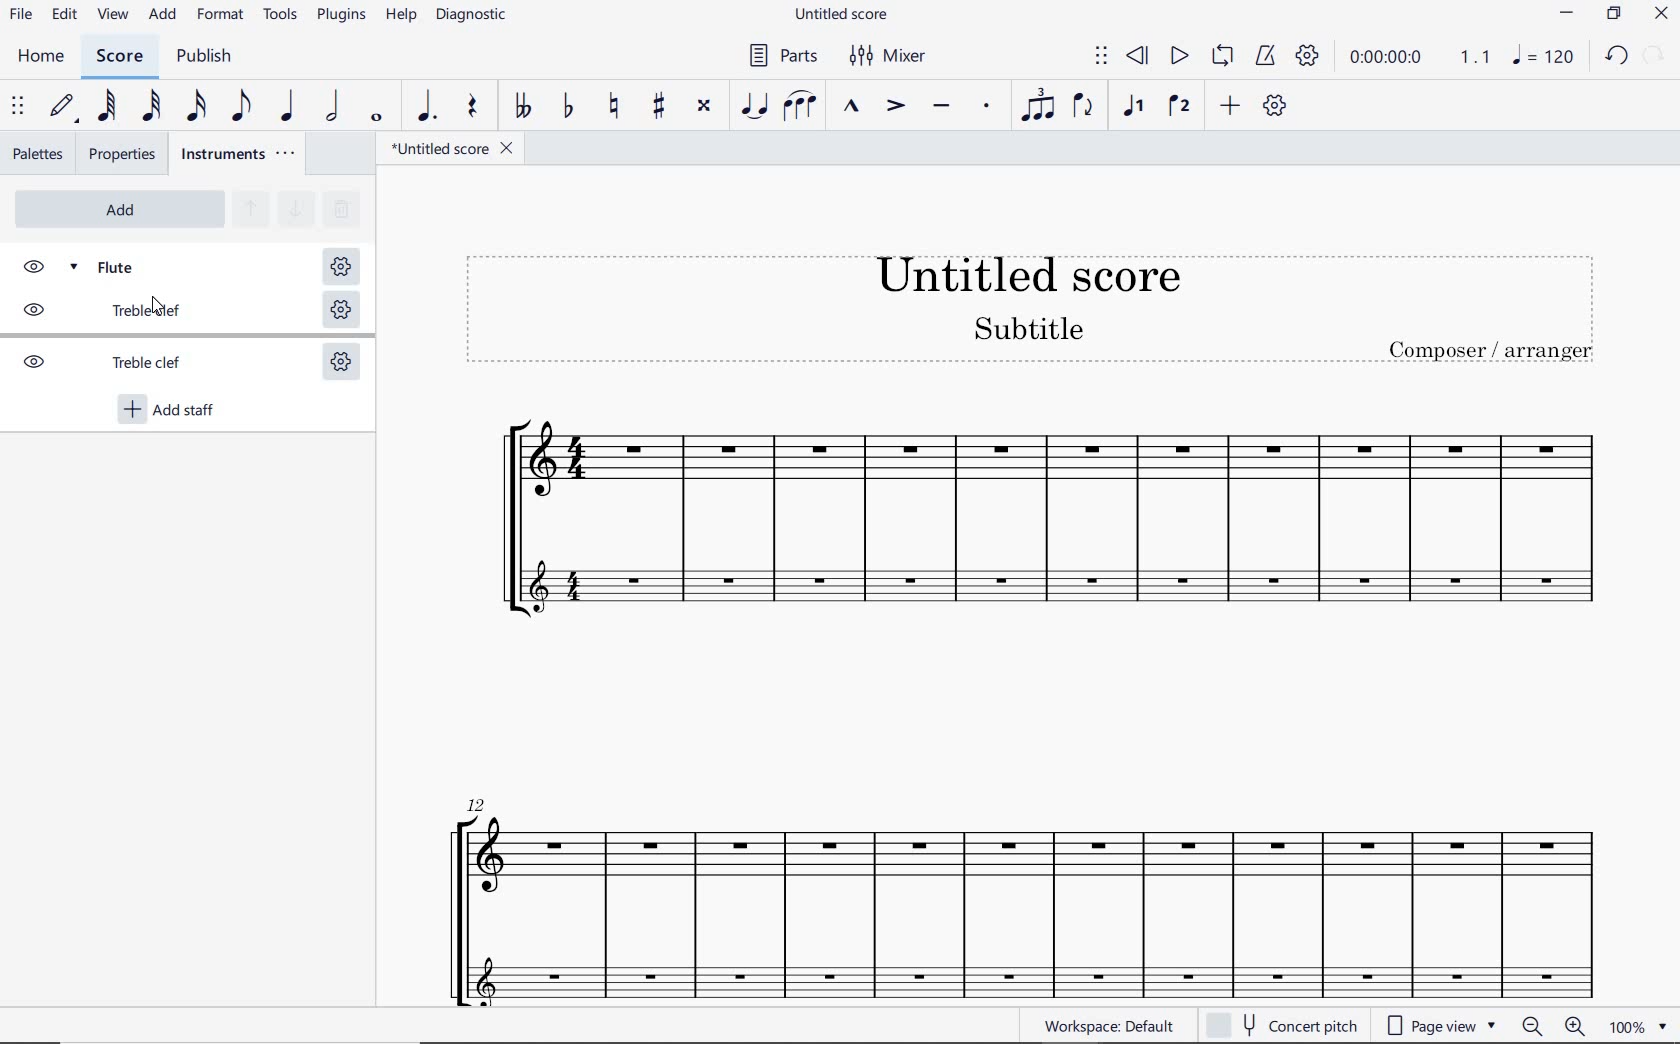 The width and height of the screenshot is (1680, 1044). I want to click on zoom in or zoom out, so click(1549, 1026).